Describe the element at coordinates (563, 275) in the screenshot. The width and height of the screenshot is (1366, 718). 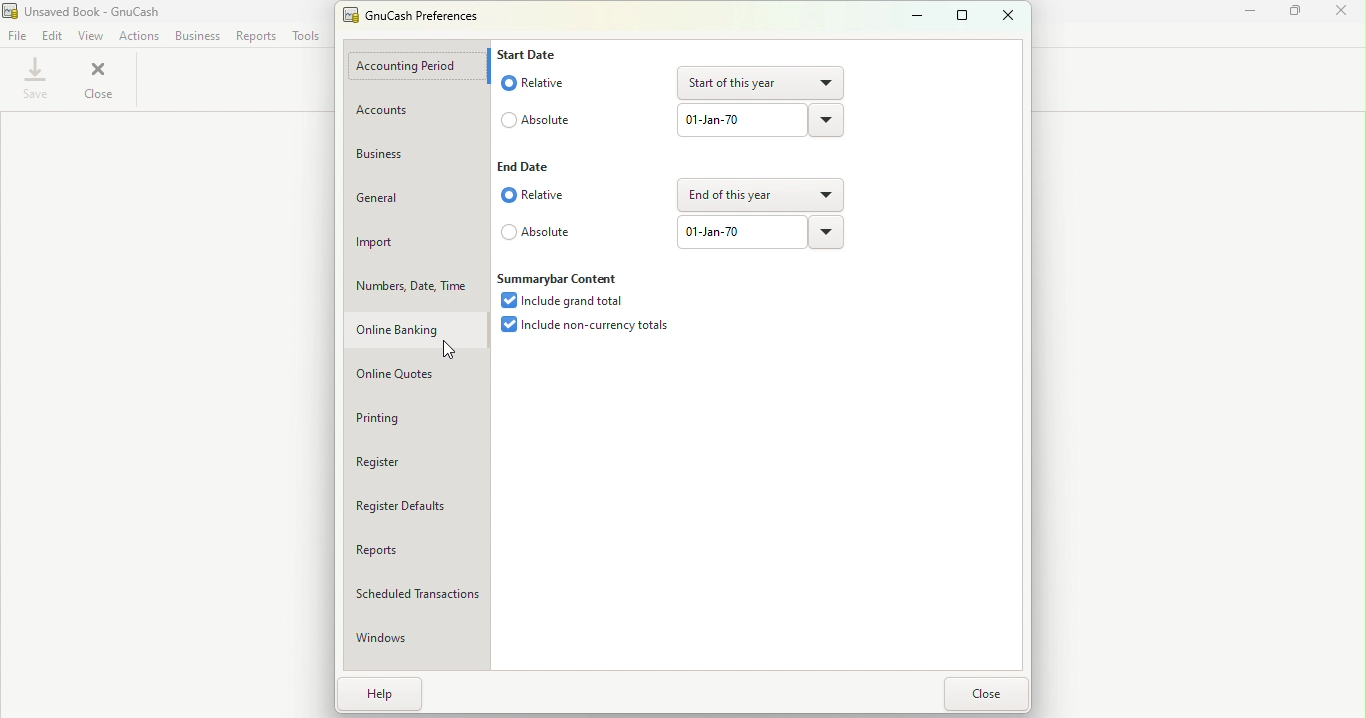
I see `Summarybar content` at that location.